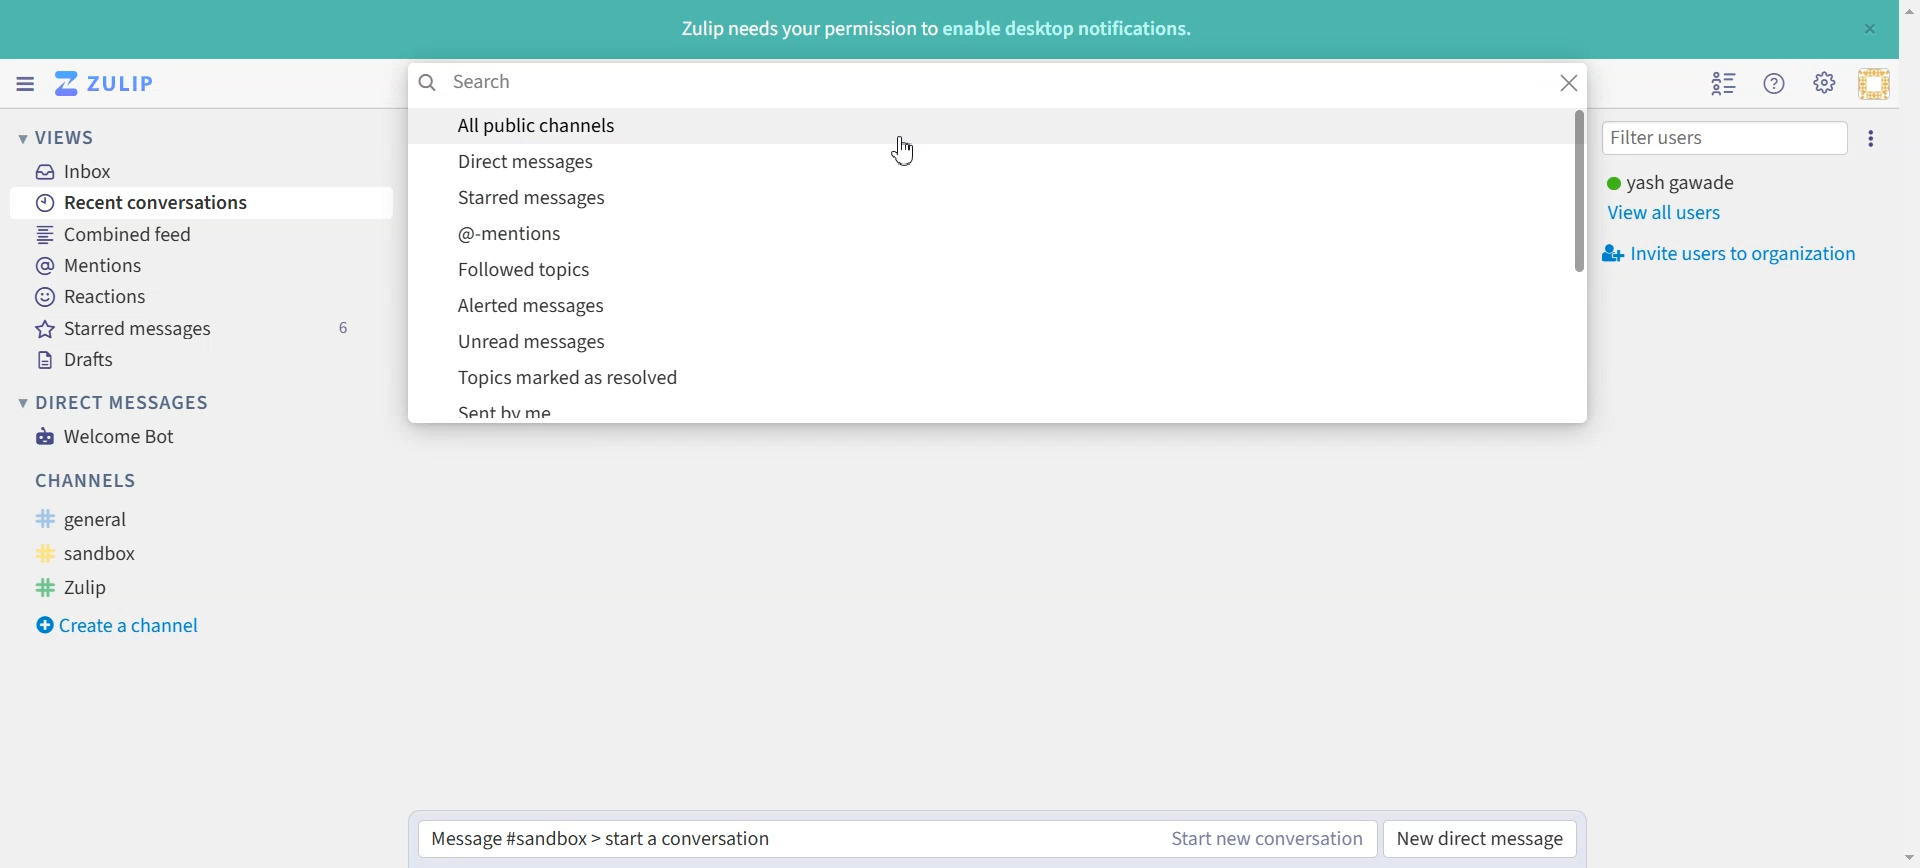 This screenshot has height=868, width=1920. What do you see at coordinates (106, 587) in the screenshot?
I see `Zulip` at bounding box center [106, 587].